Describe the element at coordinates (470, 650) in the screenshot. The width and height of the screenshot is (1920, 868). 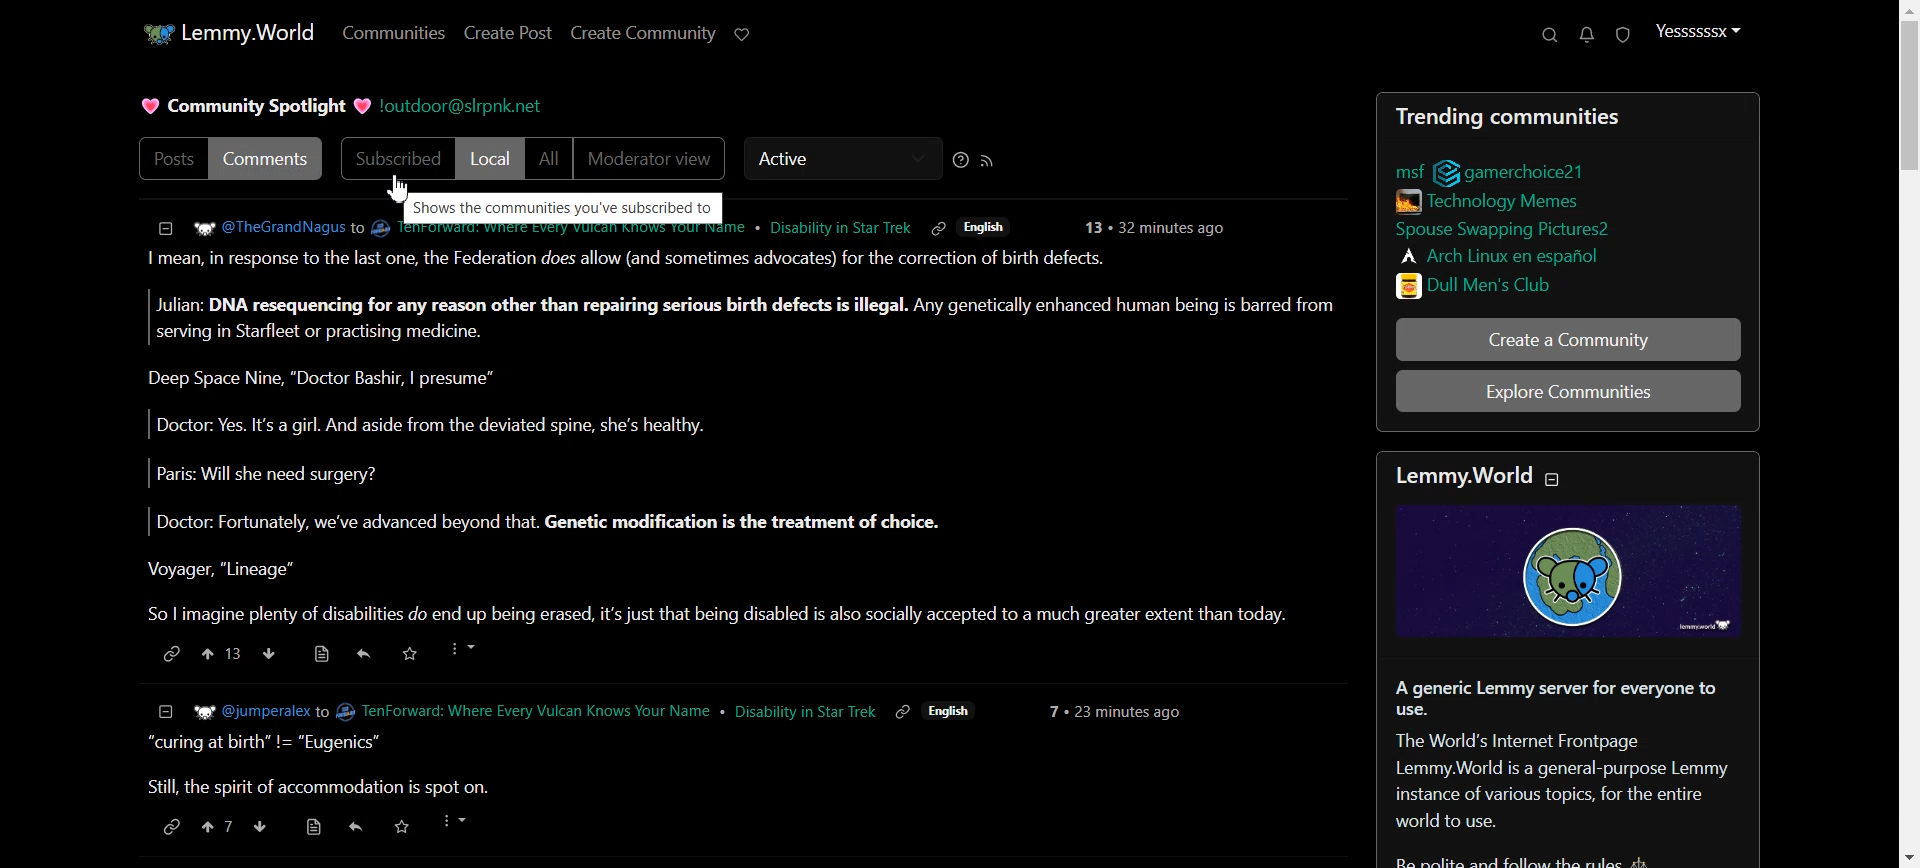
I see `more` at that location.